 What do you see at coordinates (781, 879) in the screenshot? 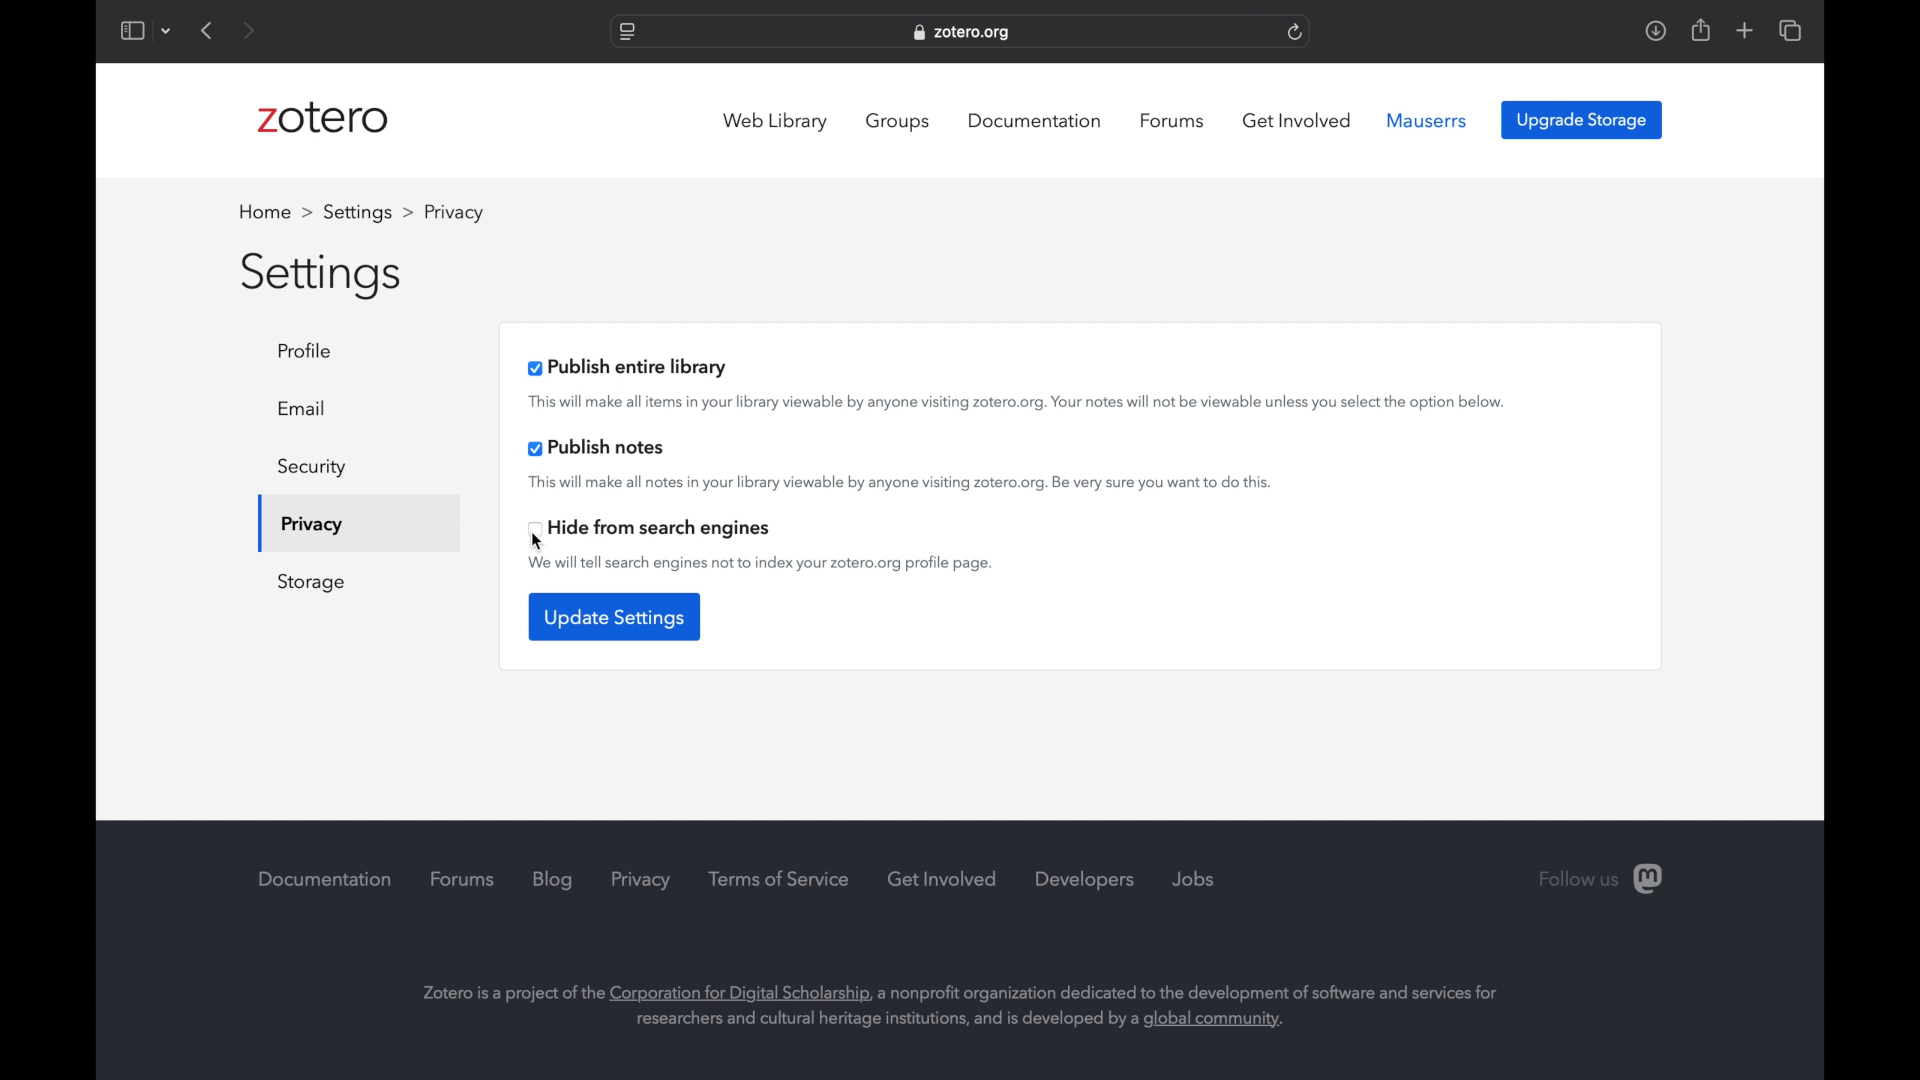
I see `terms of service` at bounding box center [781, 879].